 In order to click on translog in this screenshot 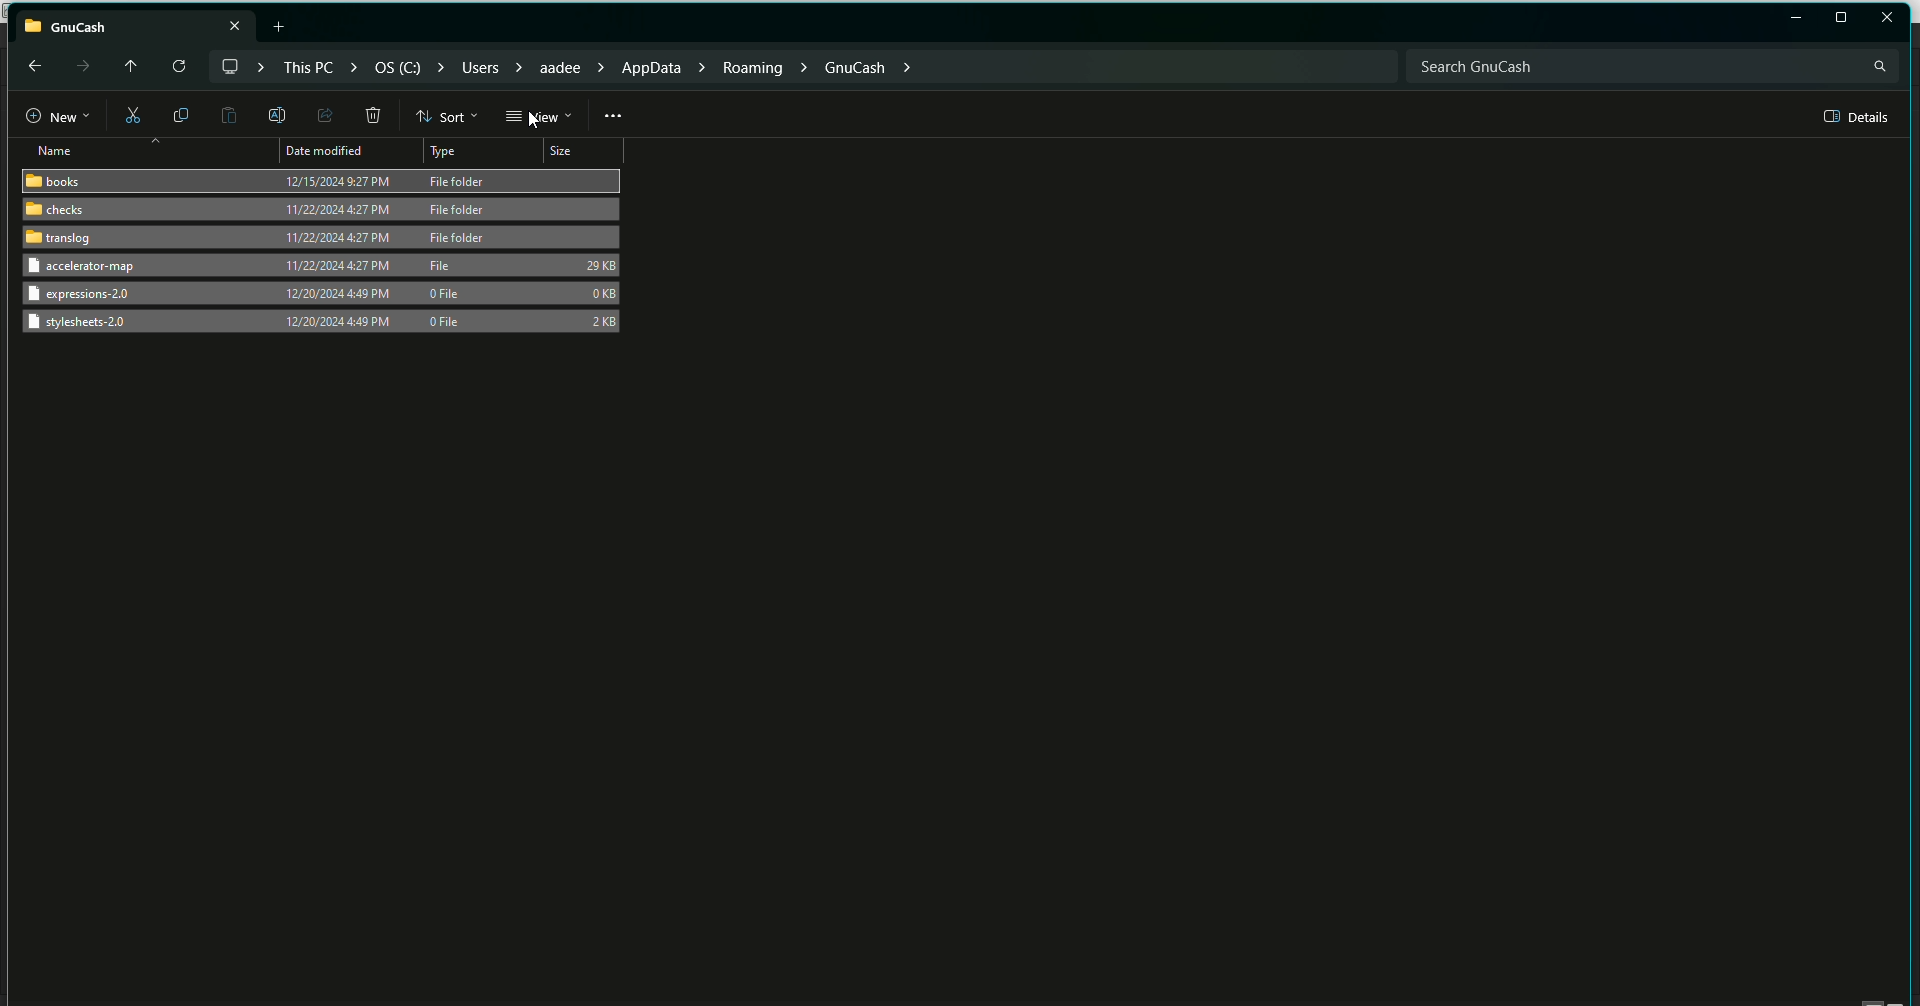, I will do `click(58, 240)`.